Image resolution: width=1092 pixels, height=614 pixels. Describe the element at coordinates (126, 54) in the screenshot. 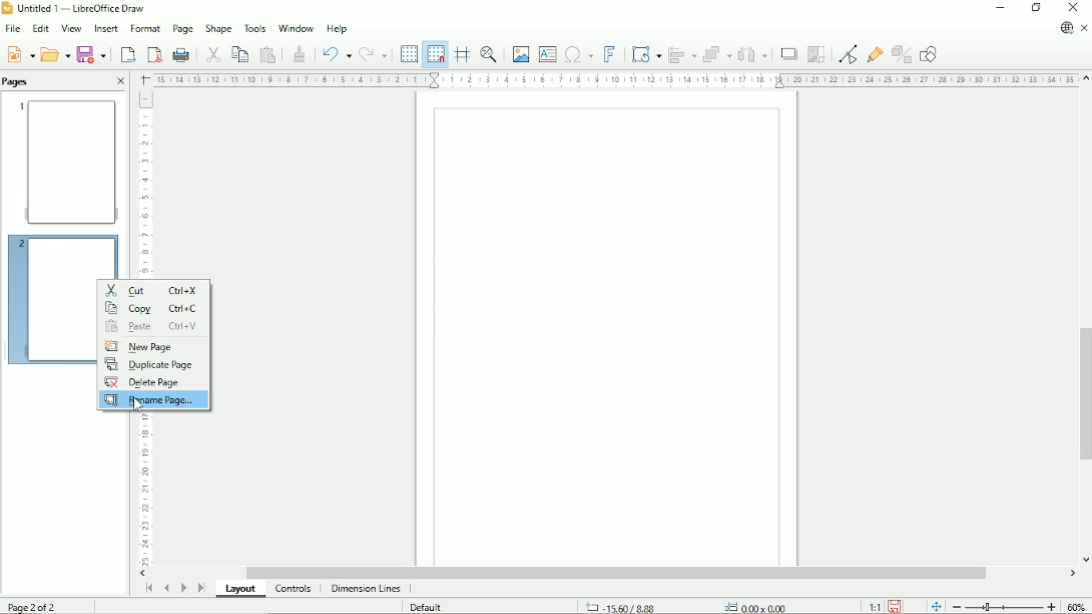

I see `Export` at that location.